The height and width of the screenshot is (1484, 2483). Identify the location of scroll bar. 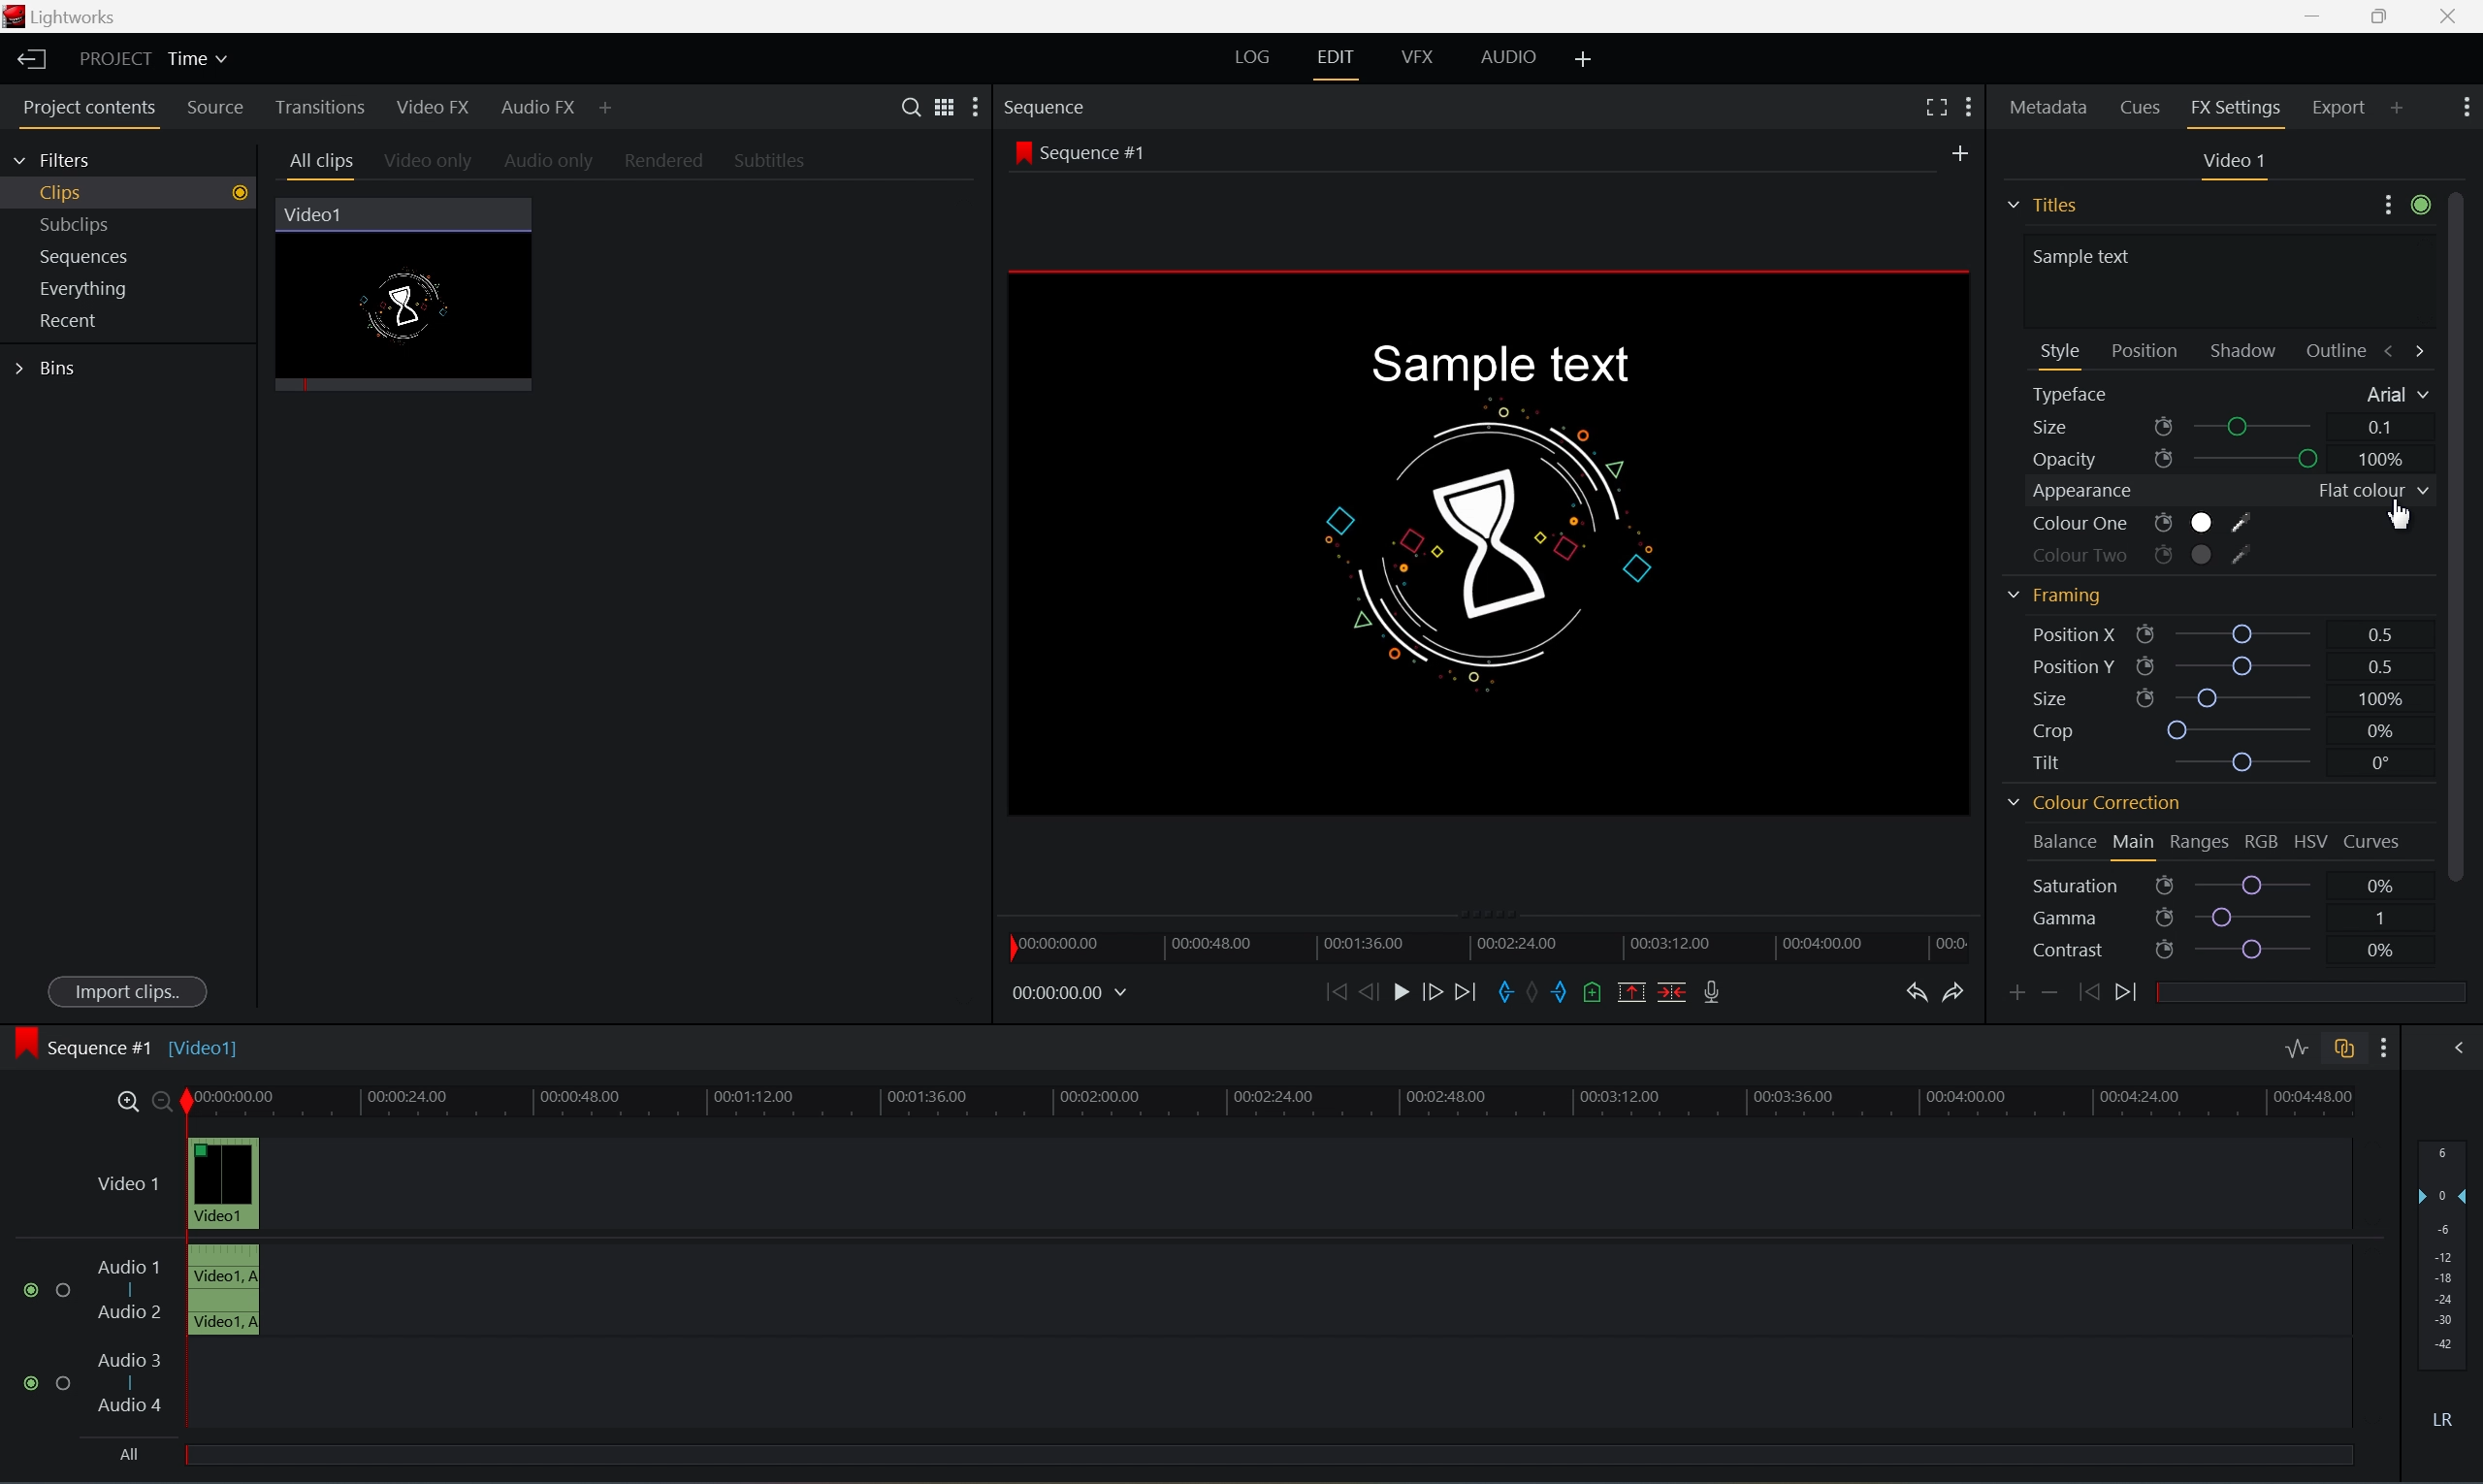
(2467, 534).